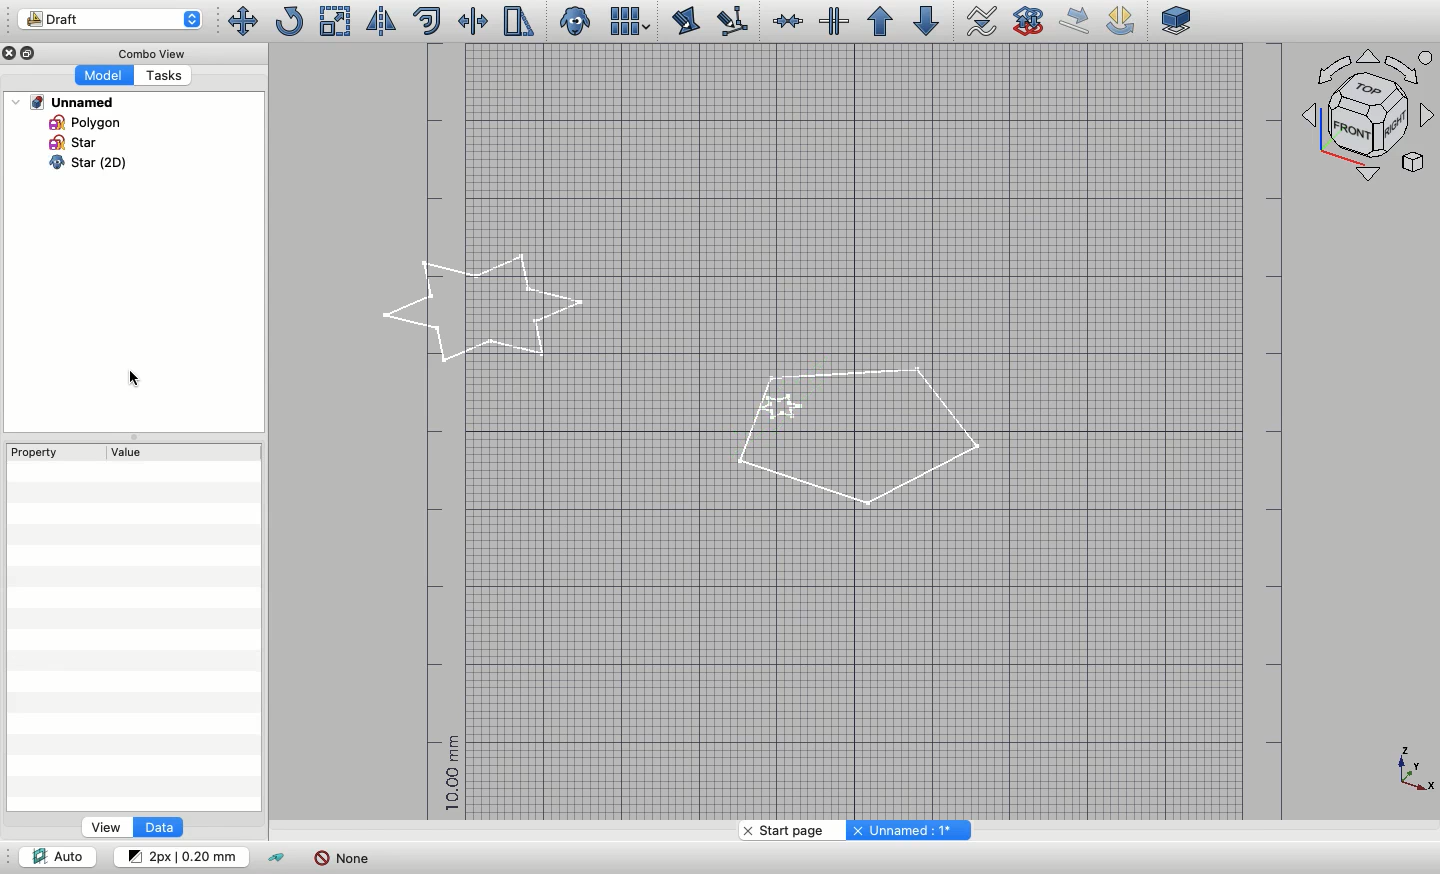 Image resolution: width=1440 pixels, height=874 pixels. What do you see at coordinates (107, 827) in the screenshot?
I see `View` at bounding box center [107, 827].